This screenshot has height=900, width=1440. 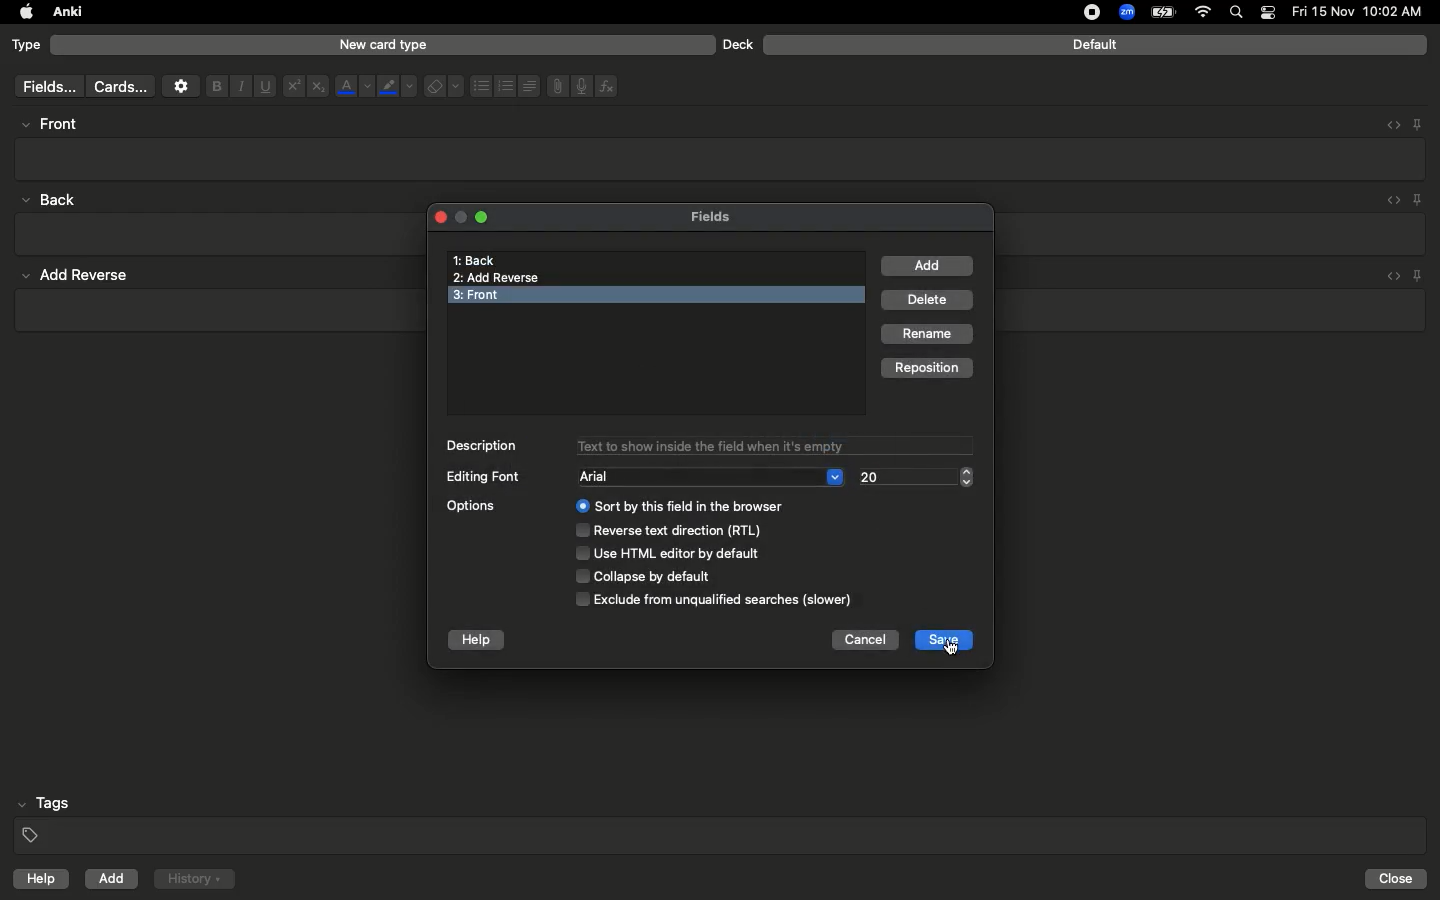 I want to click on Default, so click(x=1095, y=45).